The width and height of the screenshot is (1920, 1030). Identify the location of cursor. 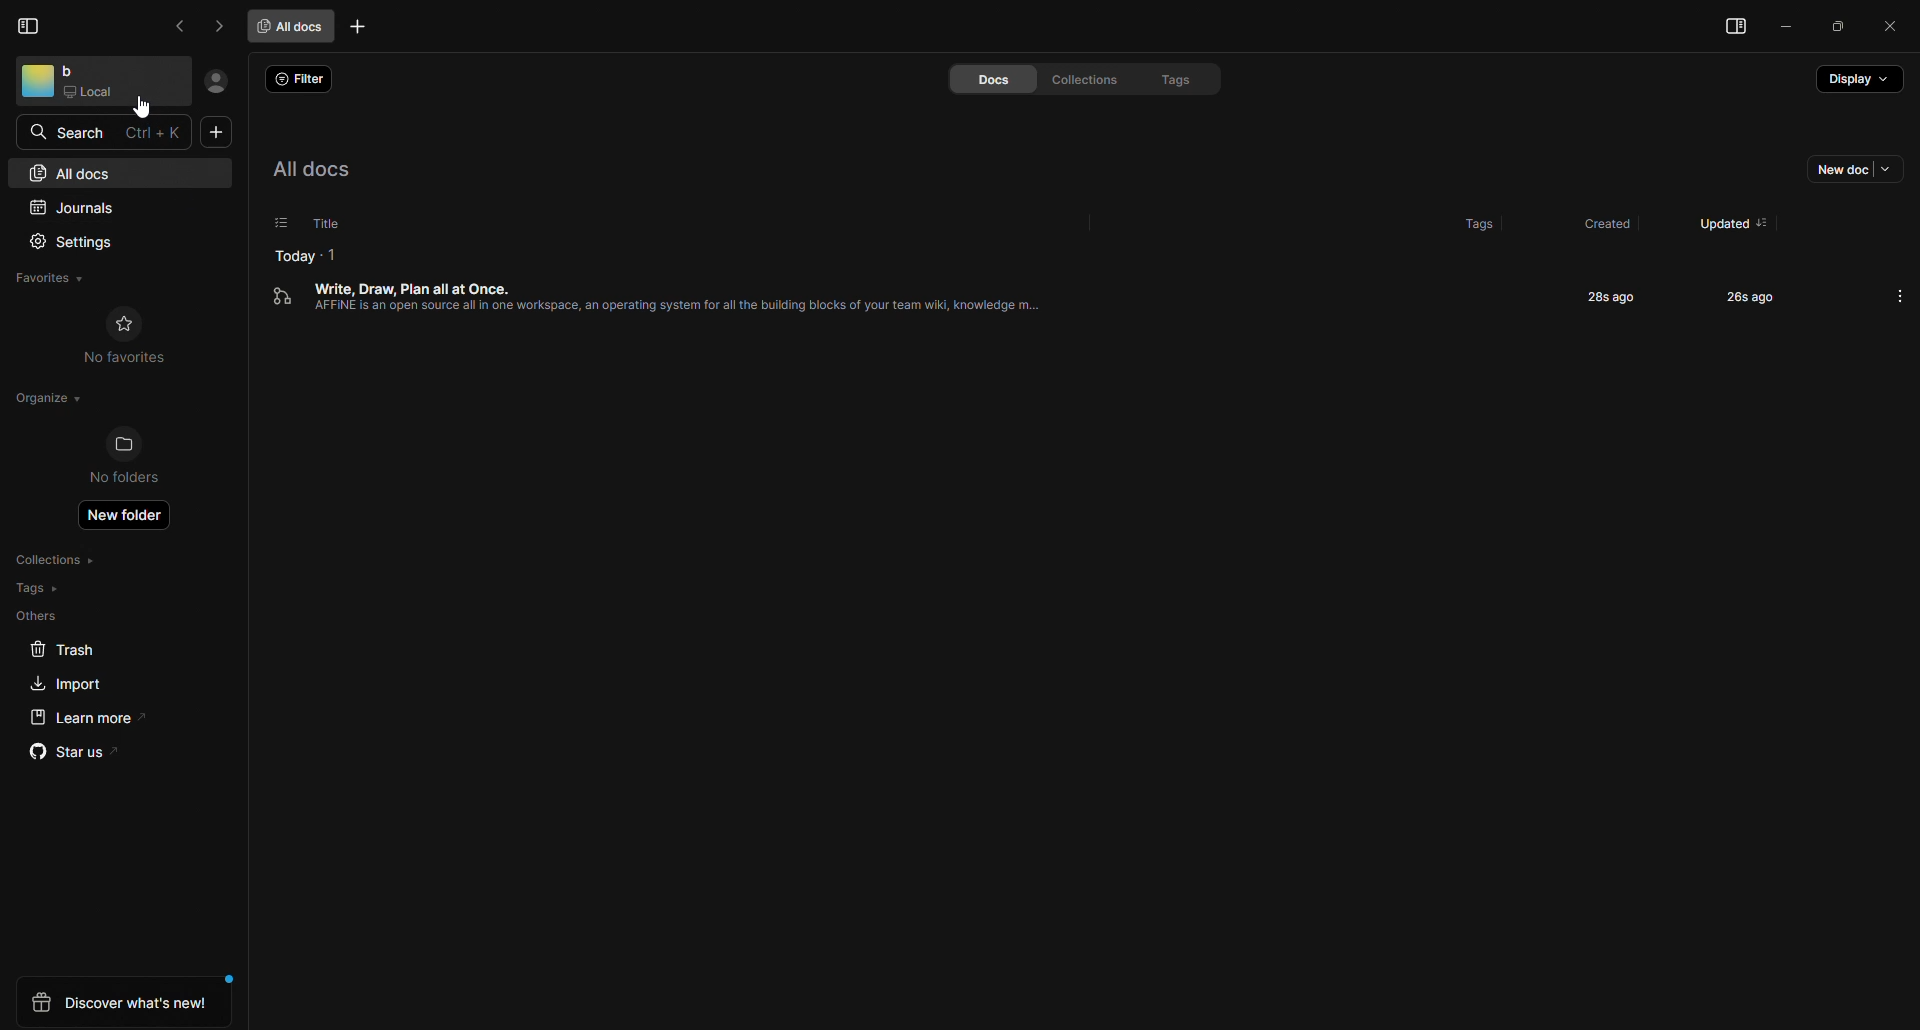
(147, 110).